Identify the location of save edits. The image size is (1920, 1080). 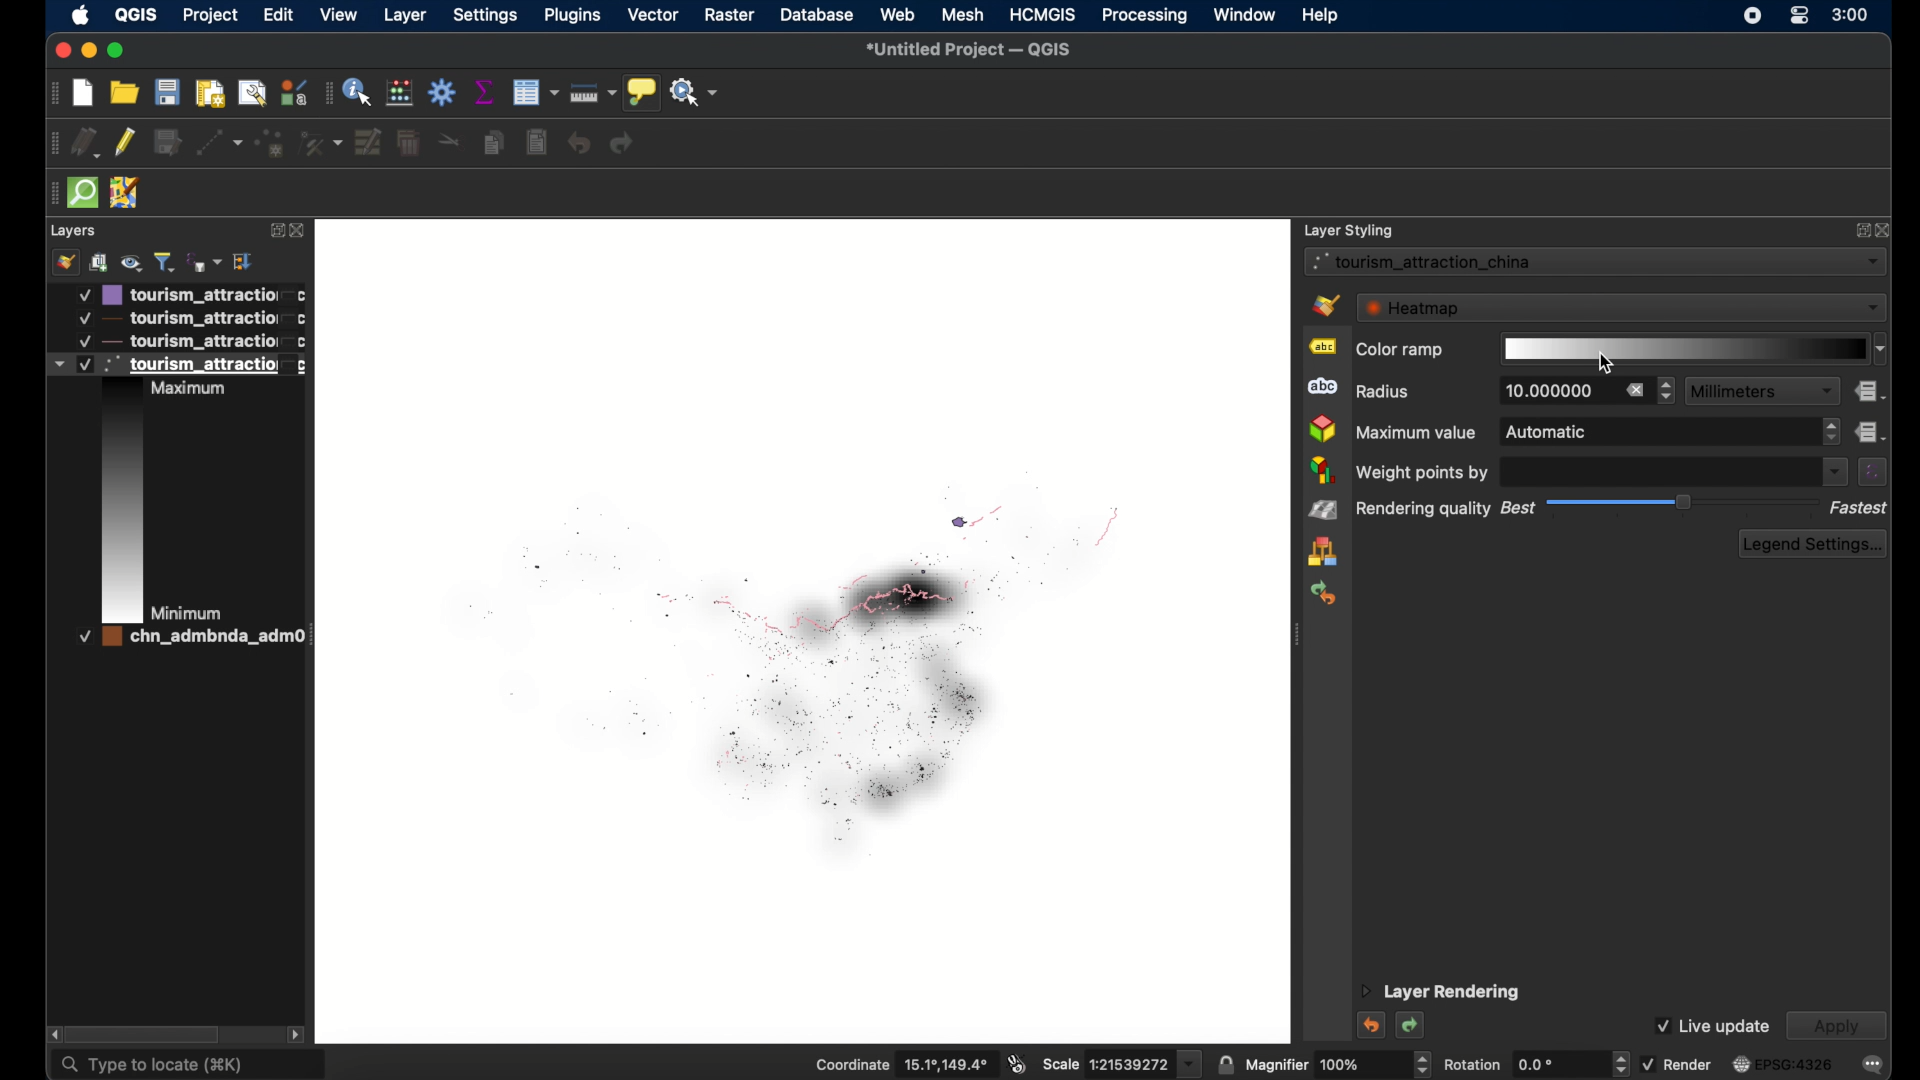
(167, 142).